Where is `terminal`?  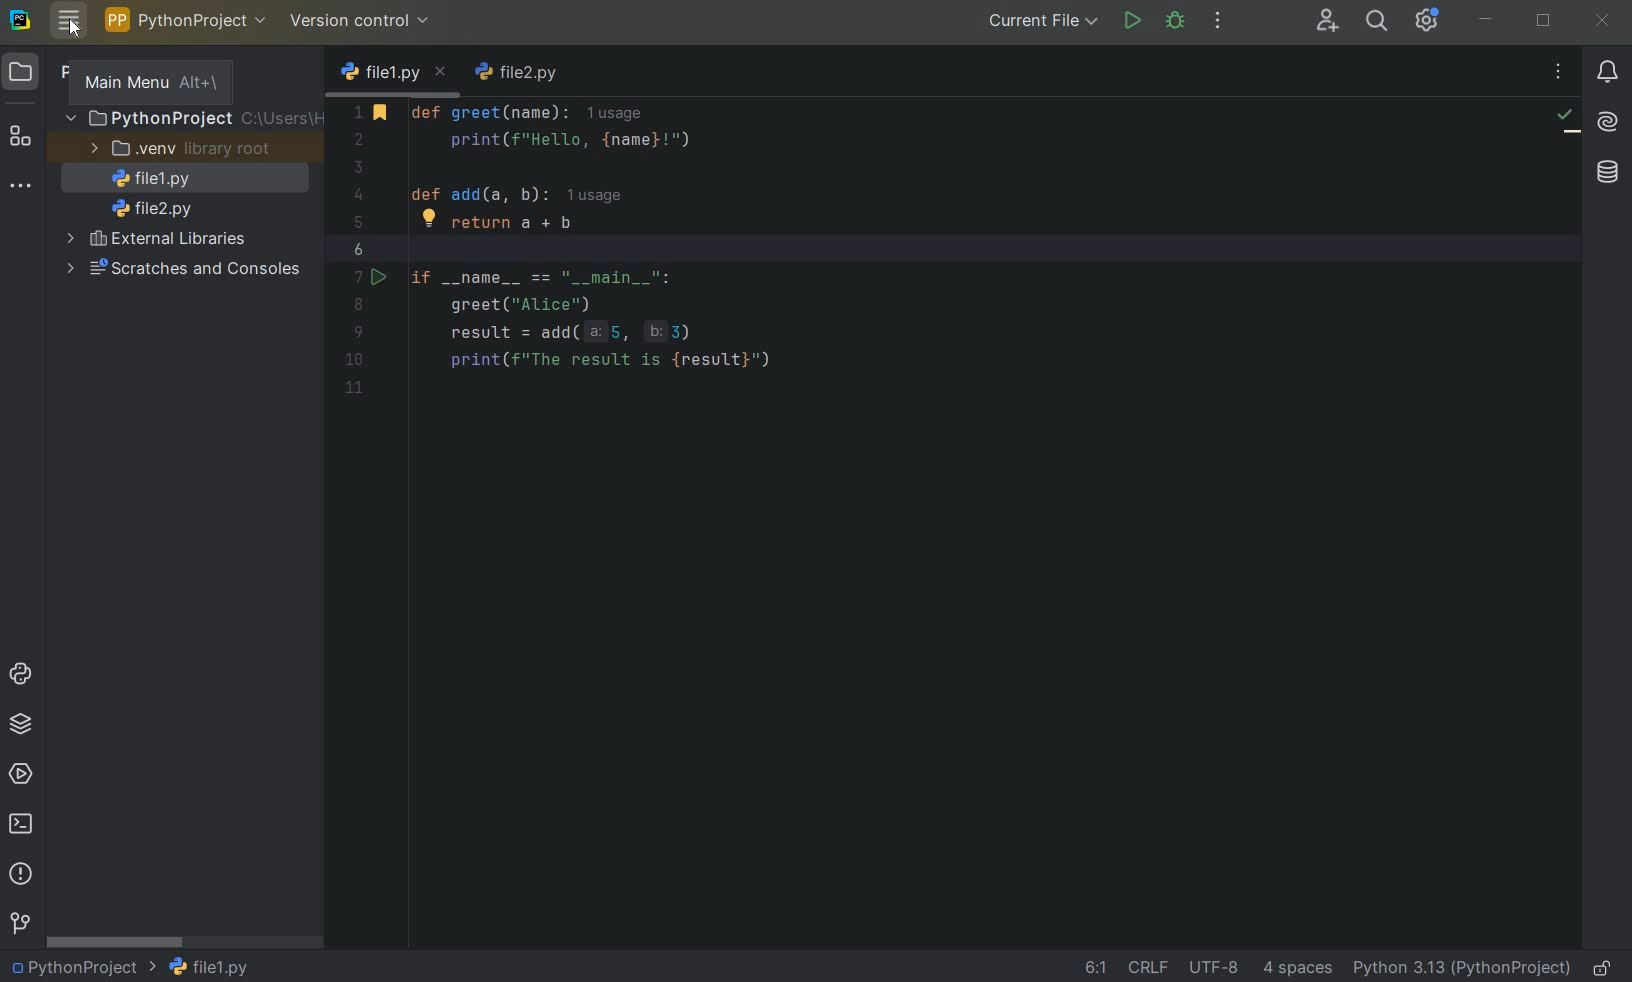 terminal is located at coordinates (23, 827).